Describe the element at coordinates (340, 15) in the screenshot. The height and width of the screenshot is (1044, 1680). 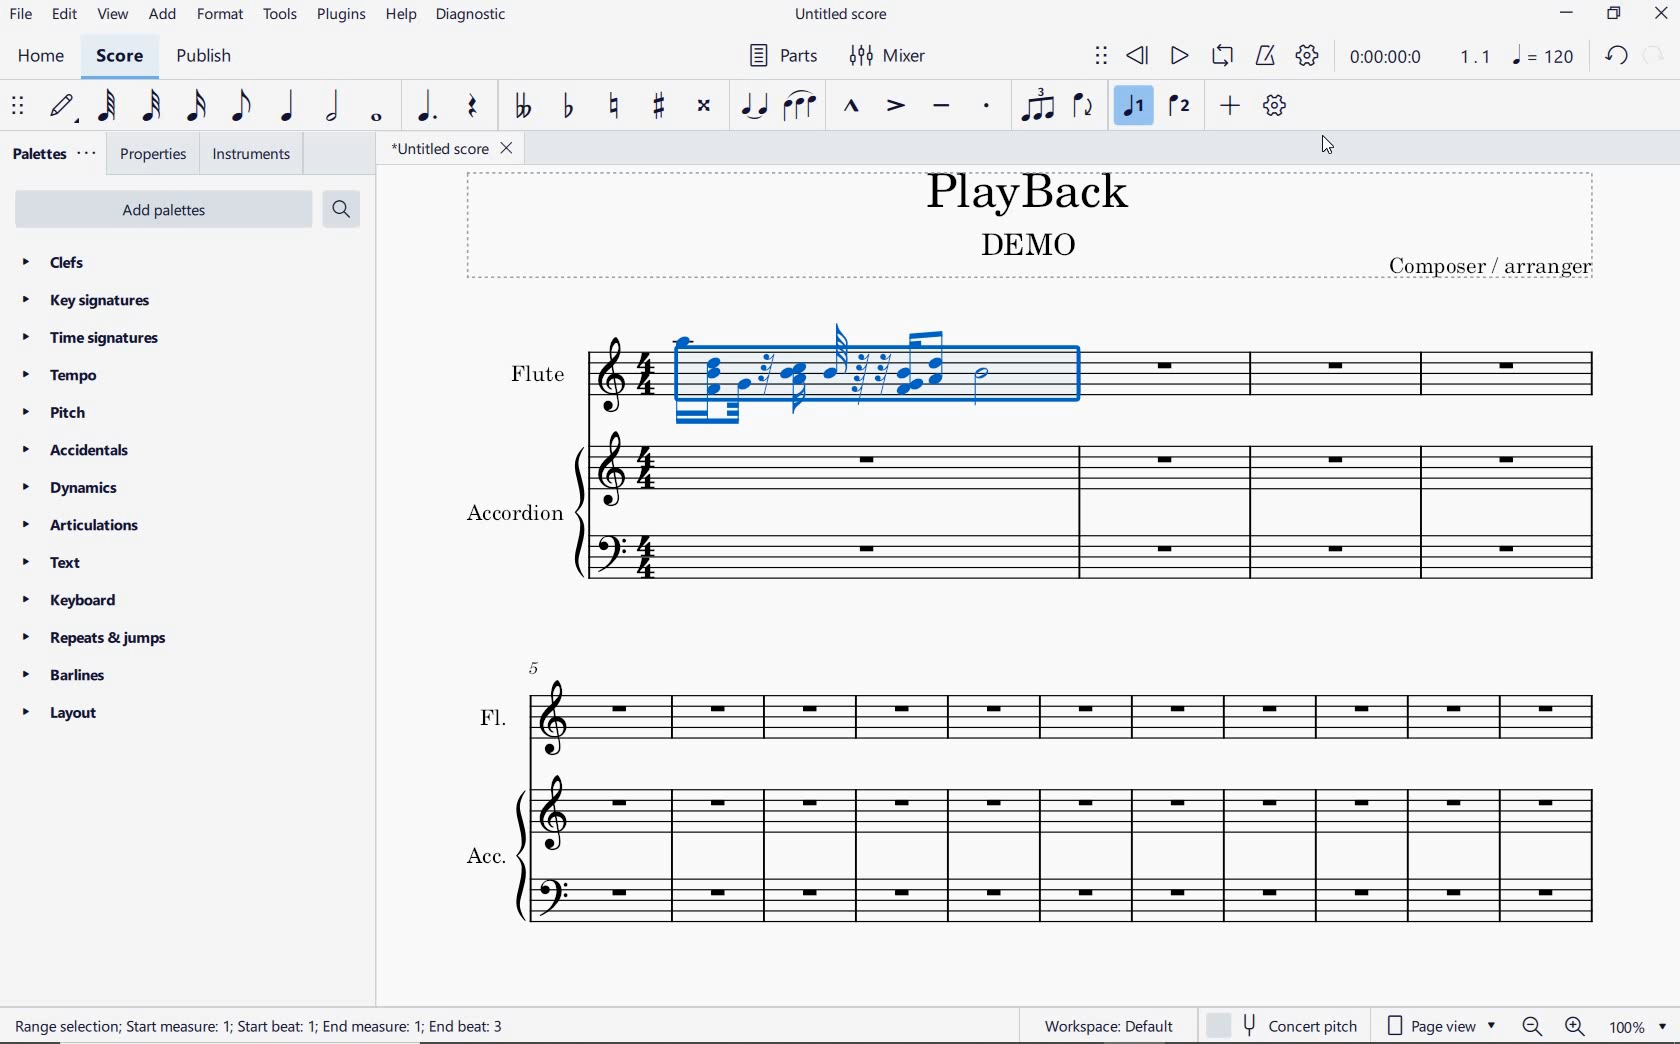
I see `plugins` at that location.